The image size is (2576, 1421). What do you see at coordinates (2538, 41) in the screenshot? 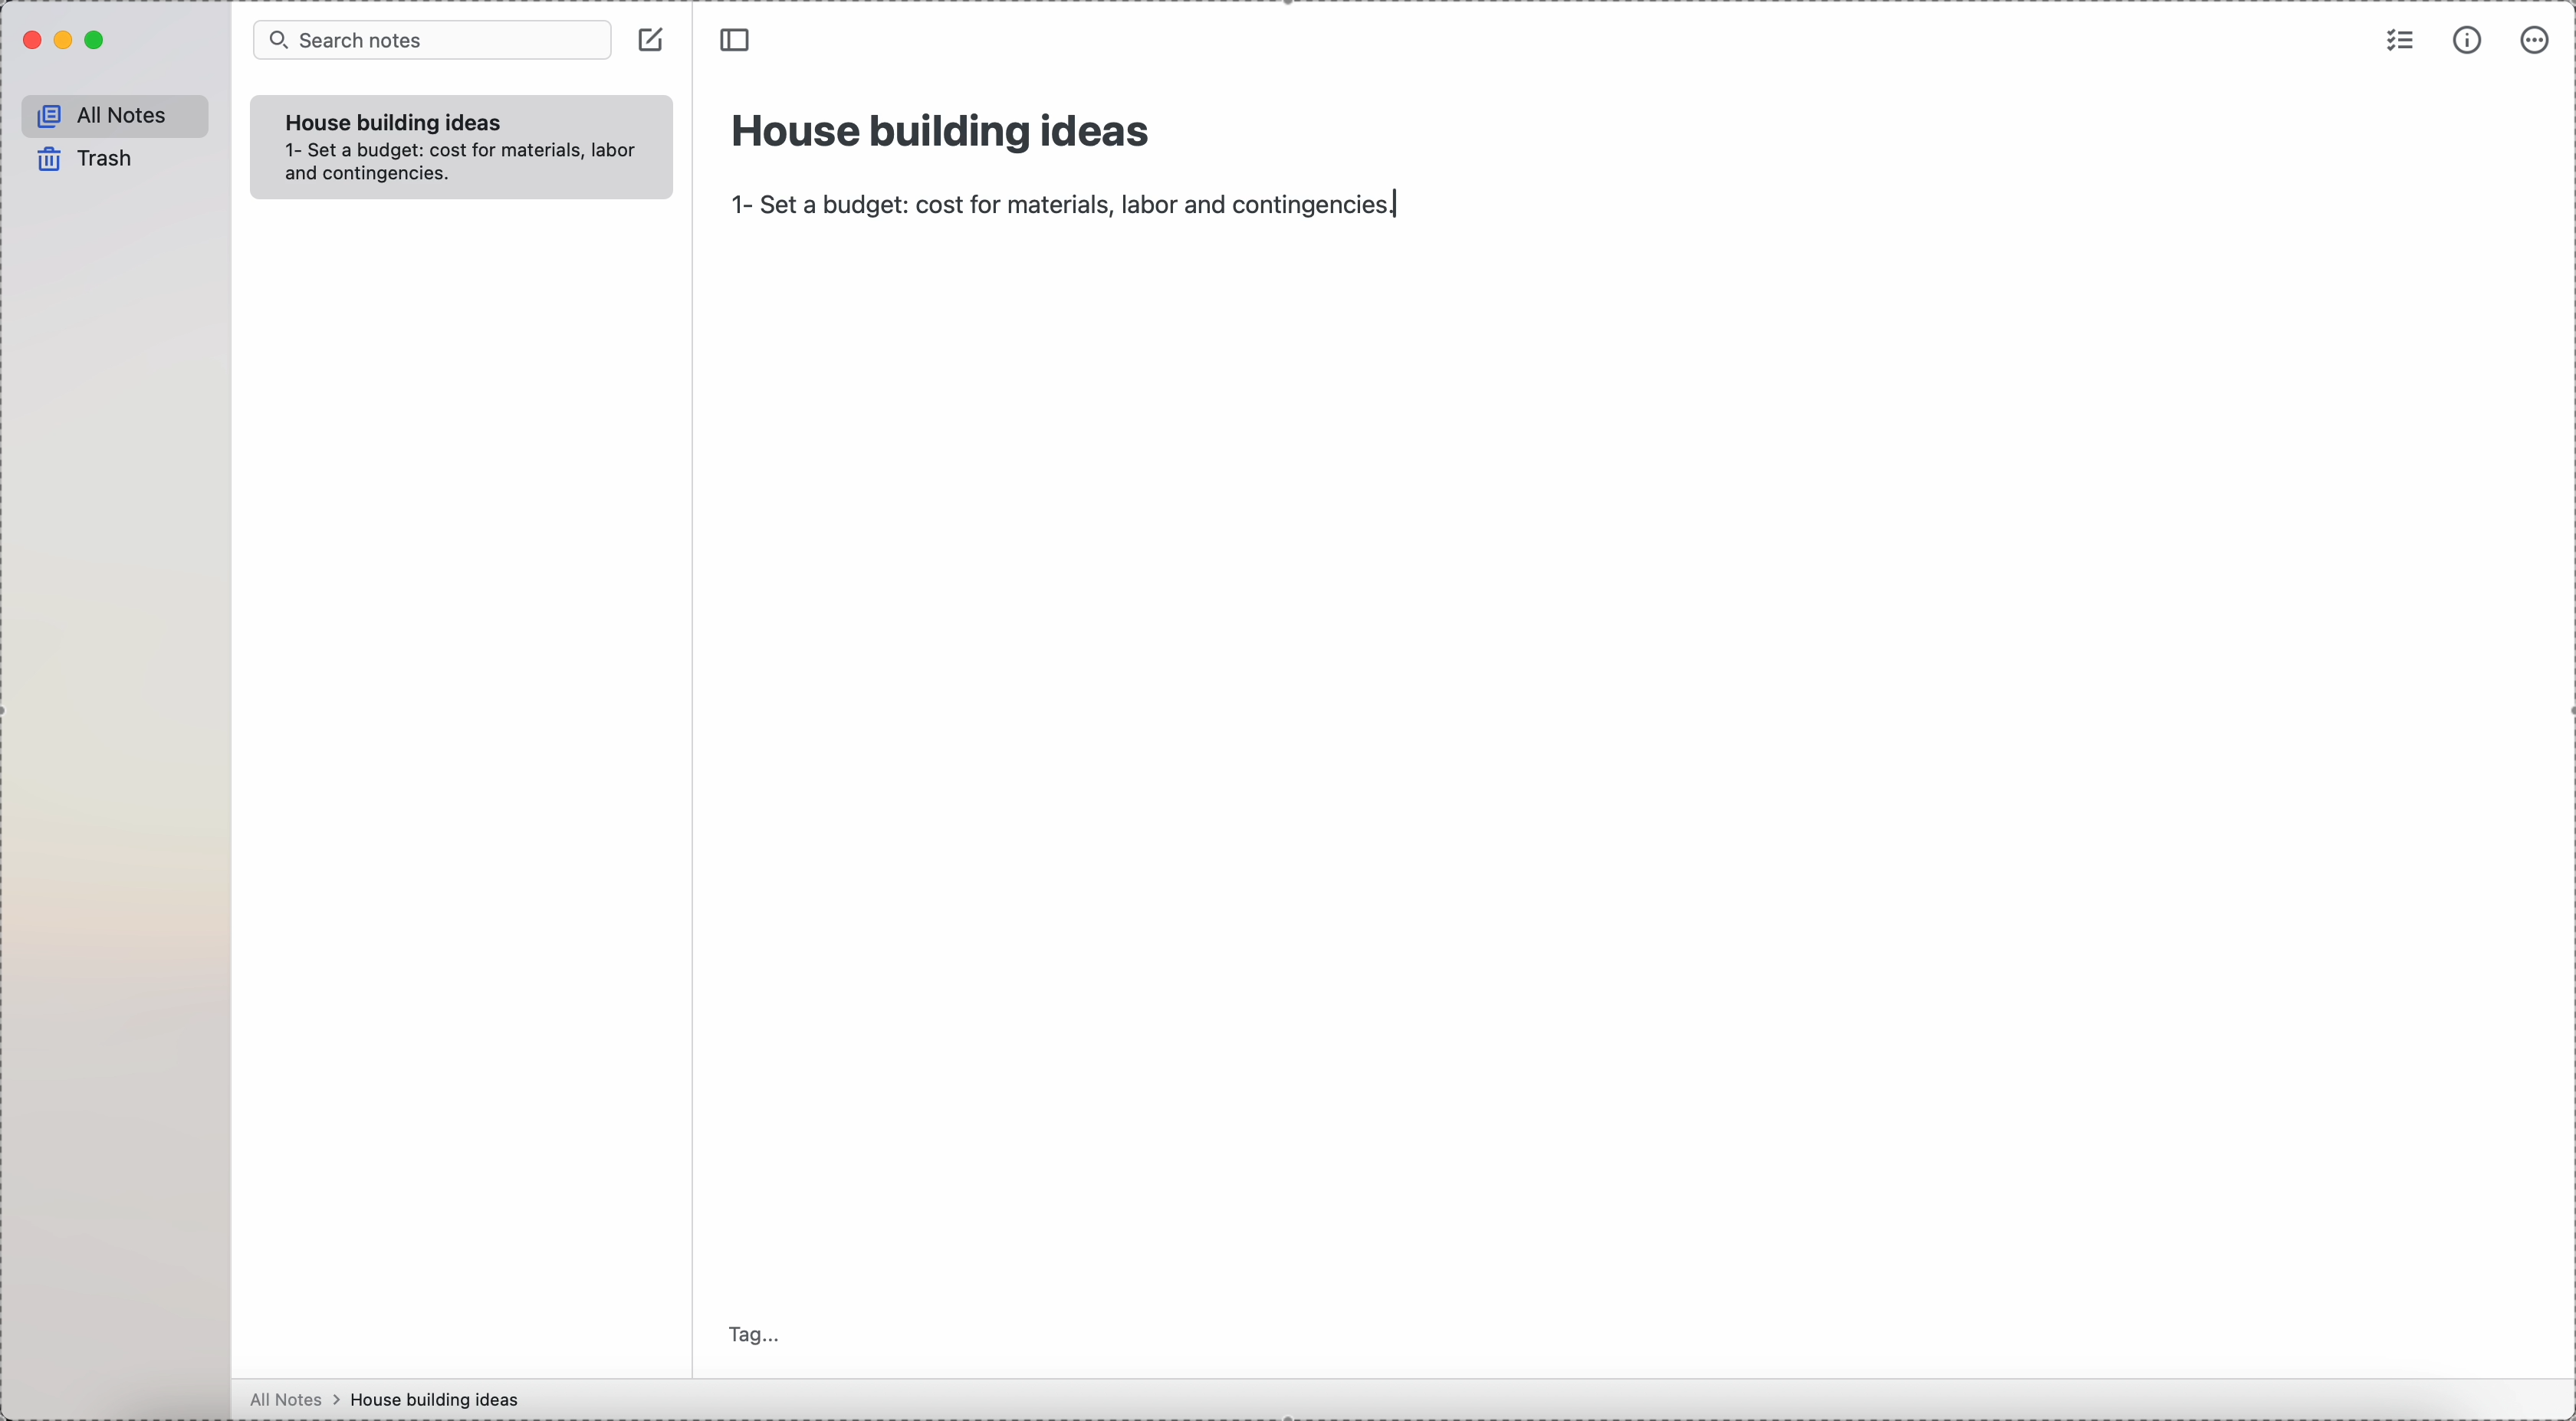
I see `more options` at bounding box center [2538, 41].